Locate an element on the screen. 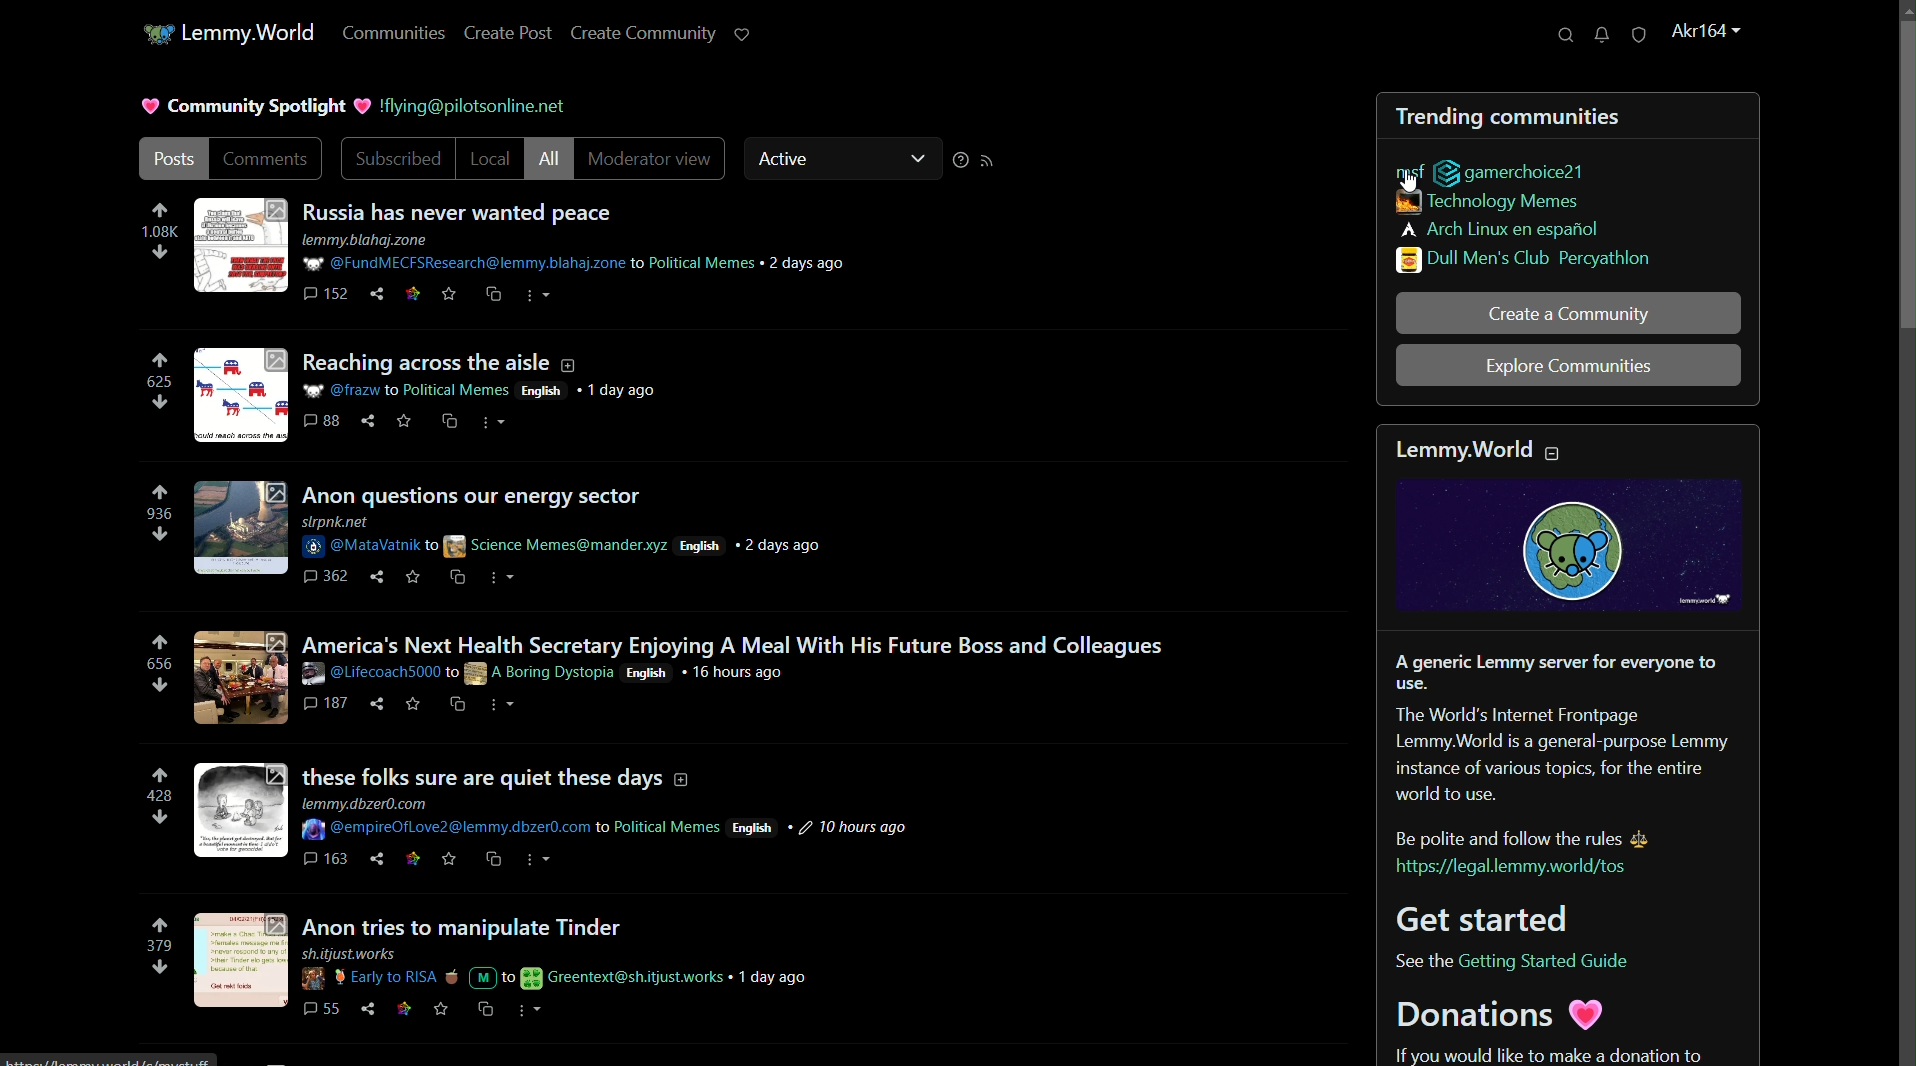 This screenshot has width=1916, height=1066. community spotlight is located at coordinates (243, 106).